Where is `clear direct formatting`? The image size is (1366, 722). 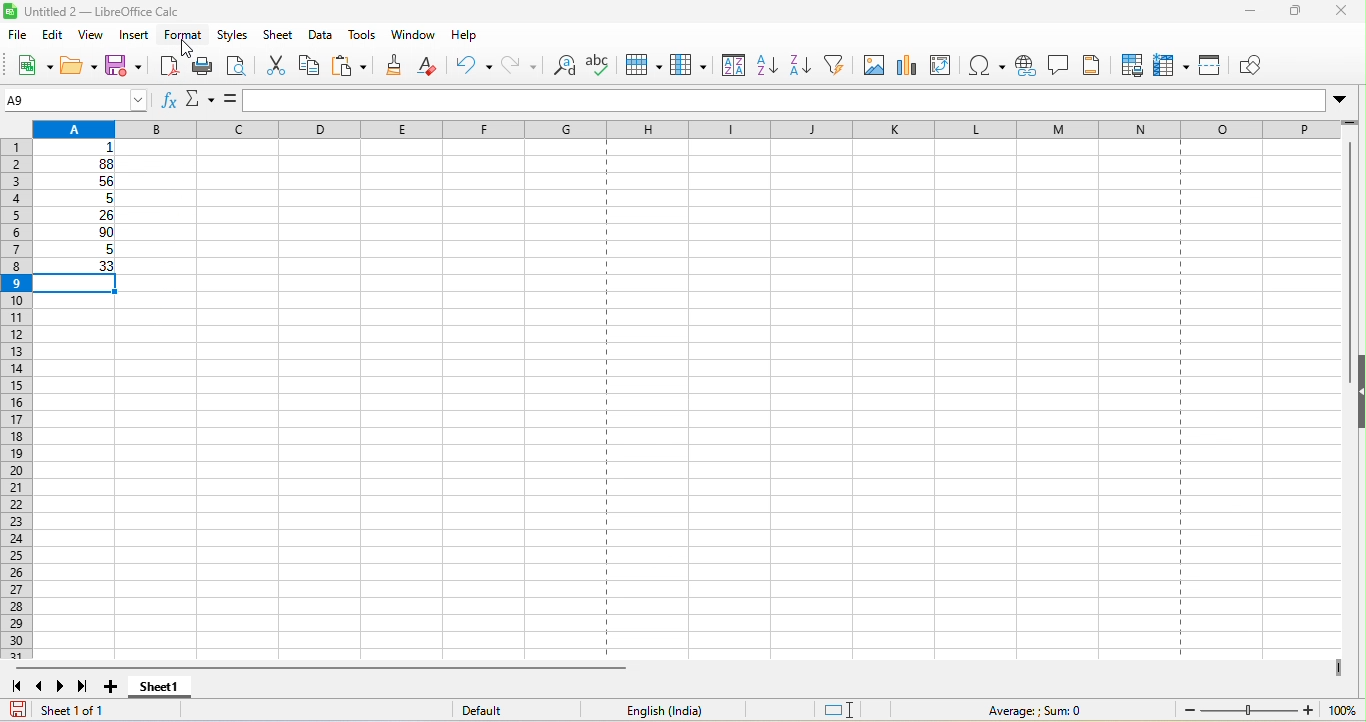
clear direct formatting is located at coordinates (433, 66).